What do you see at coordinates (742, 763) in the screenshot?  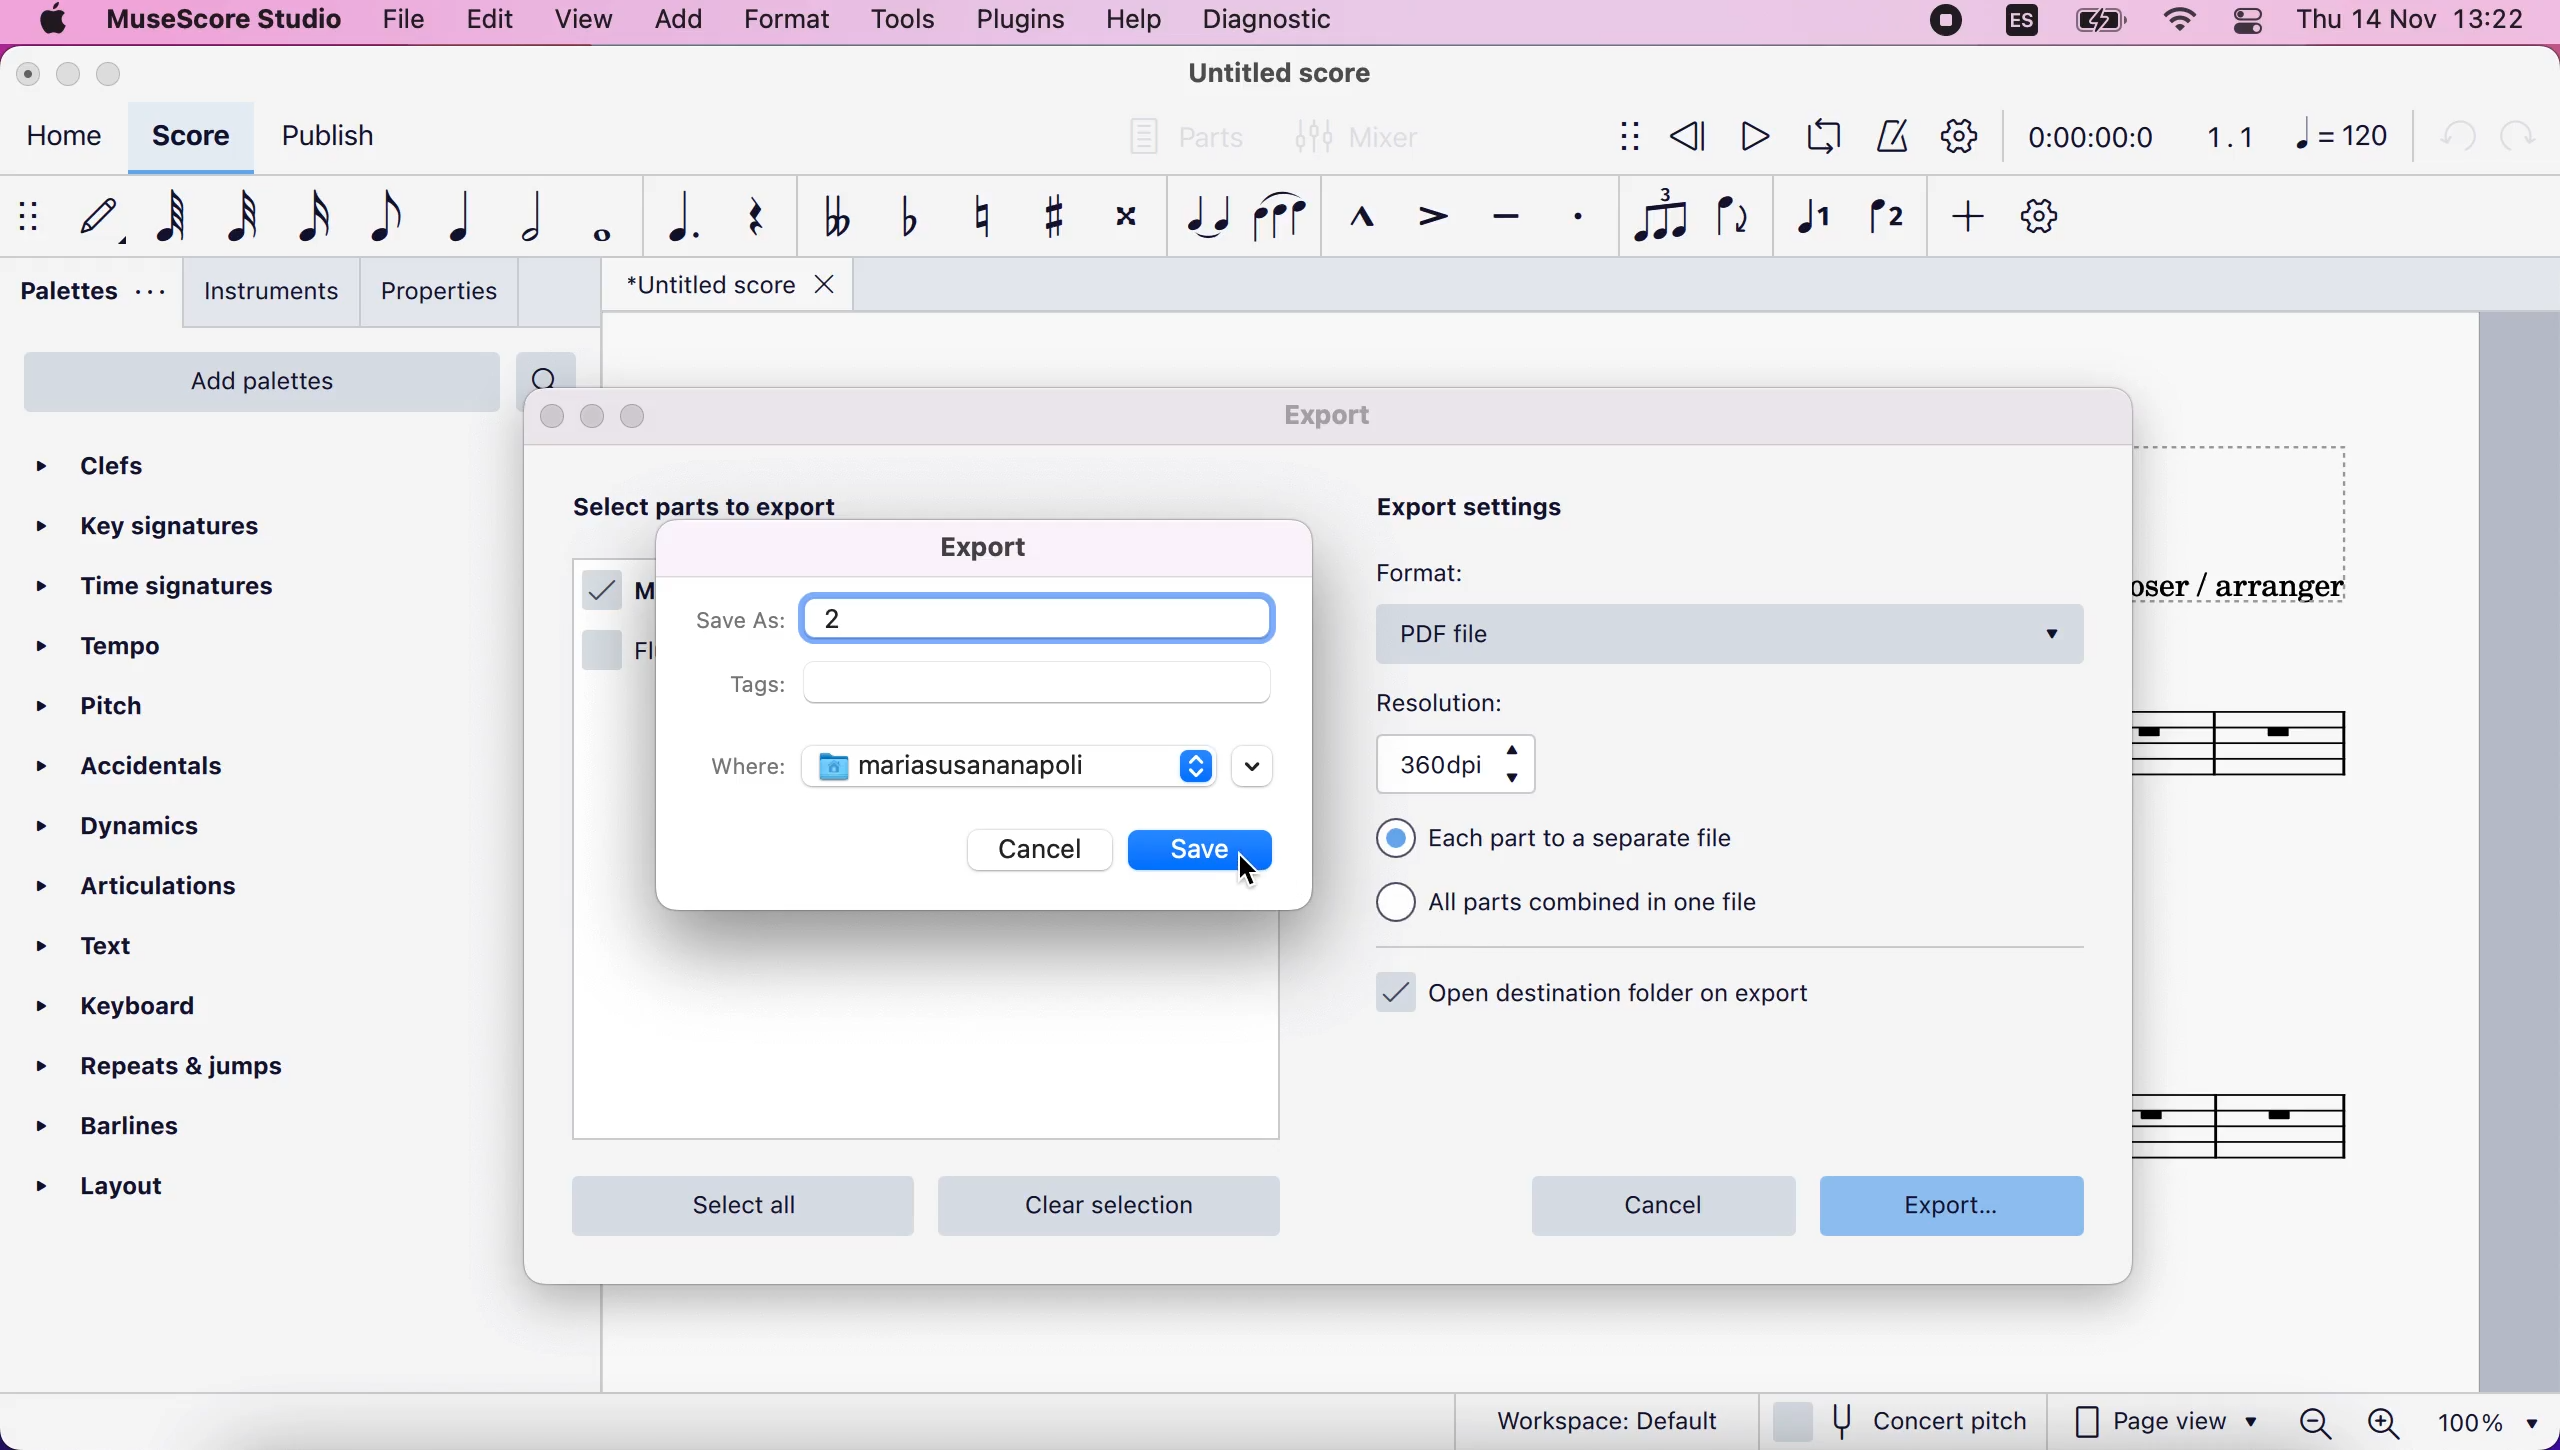 I see `where` at bounding box center [742, 763].